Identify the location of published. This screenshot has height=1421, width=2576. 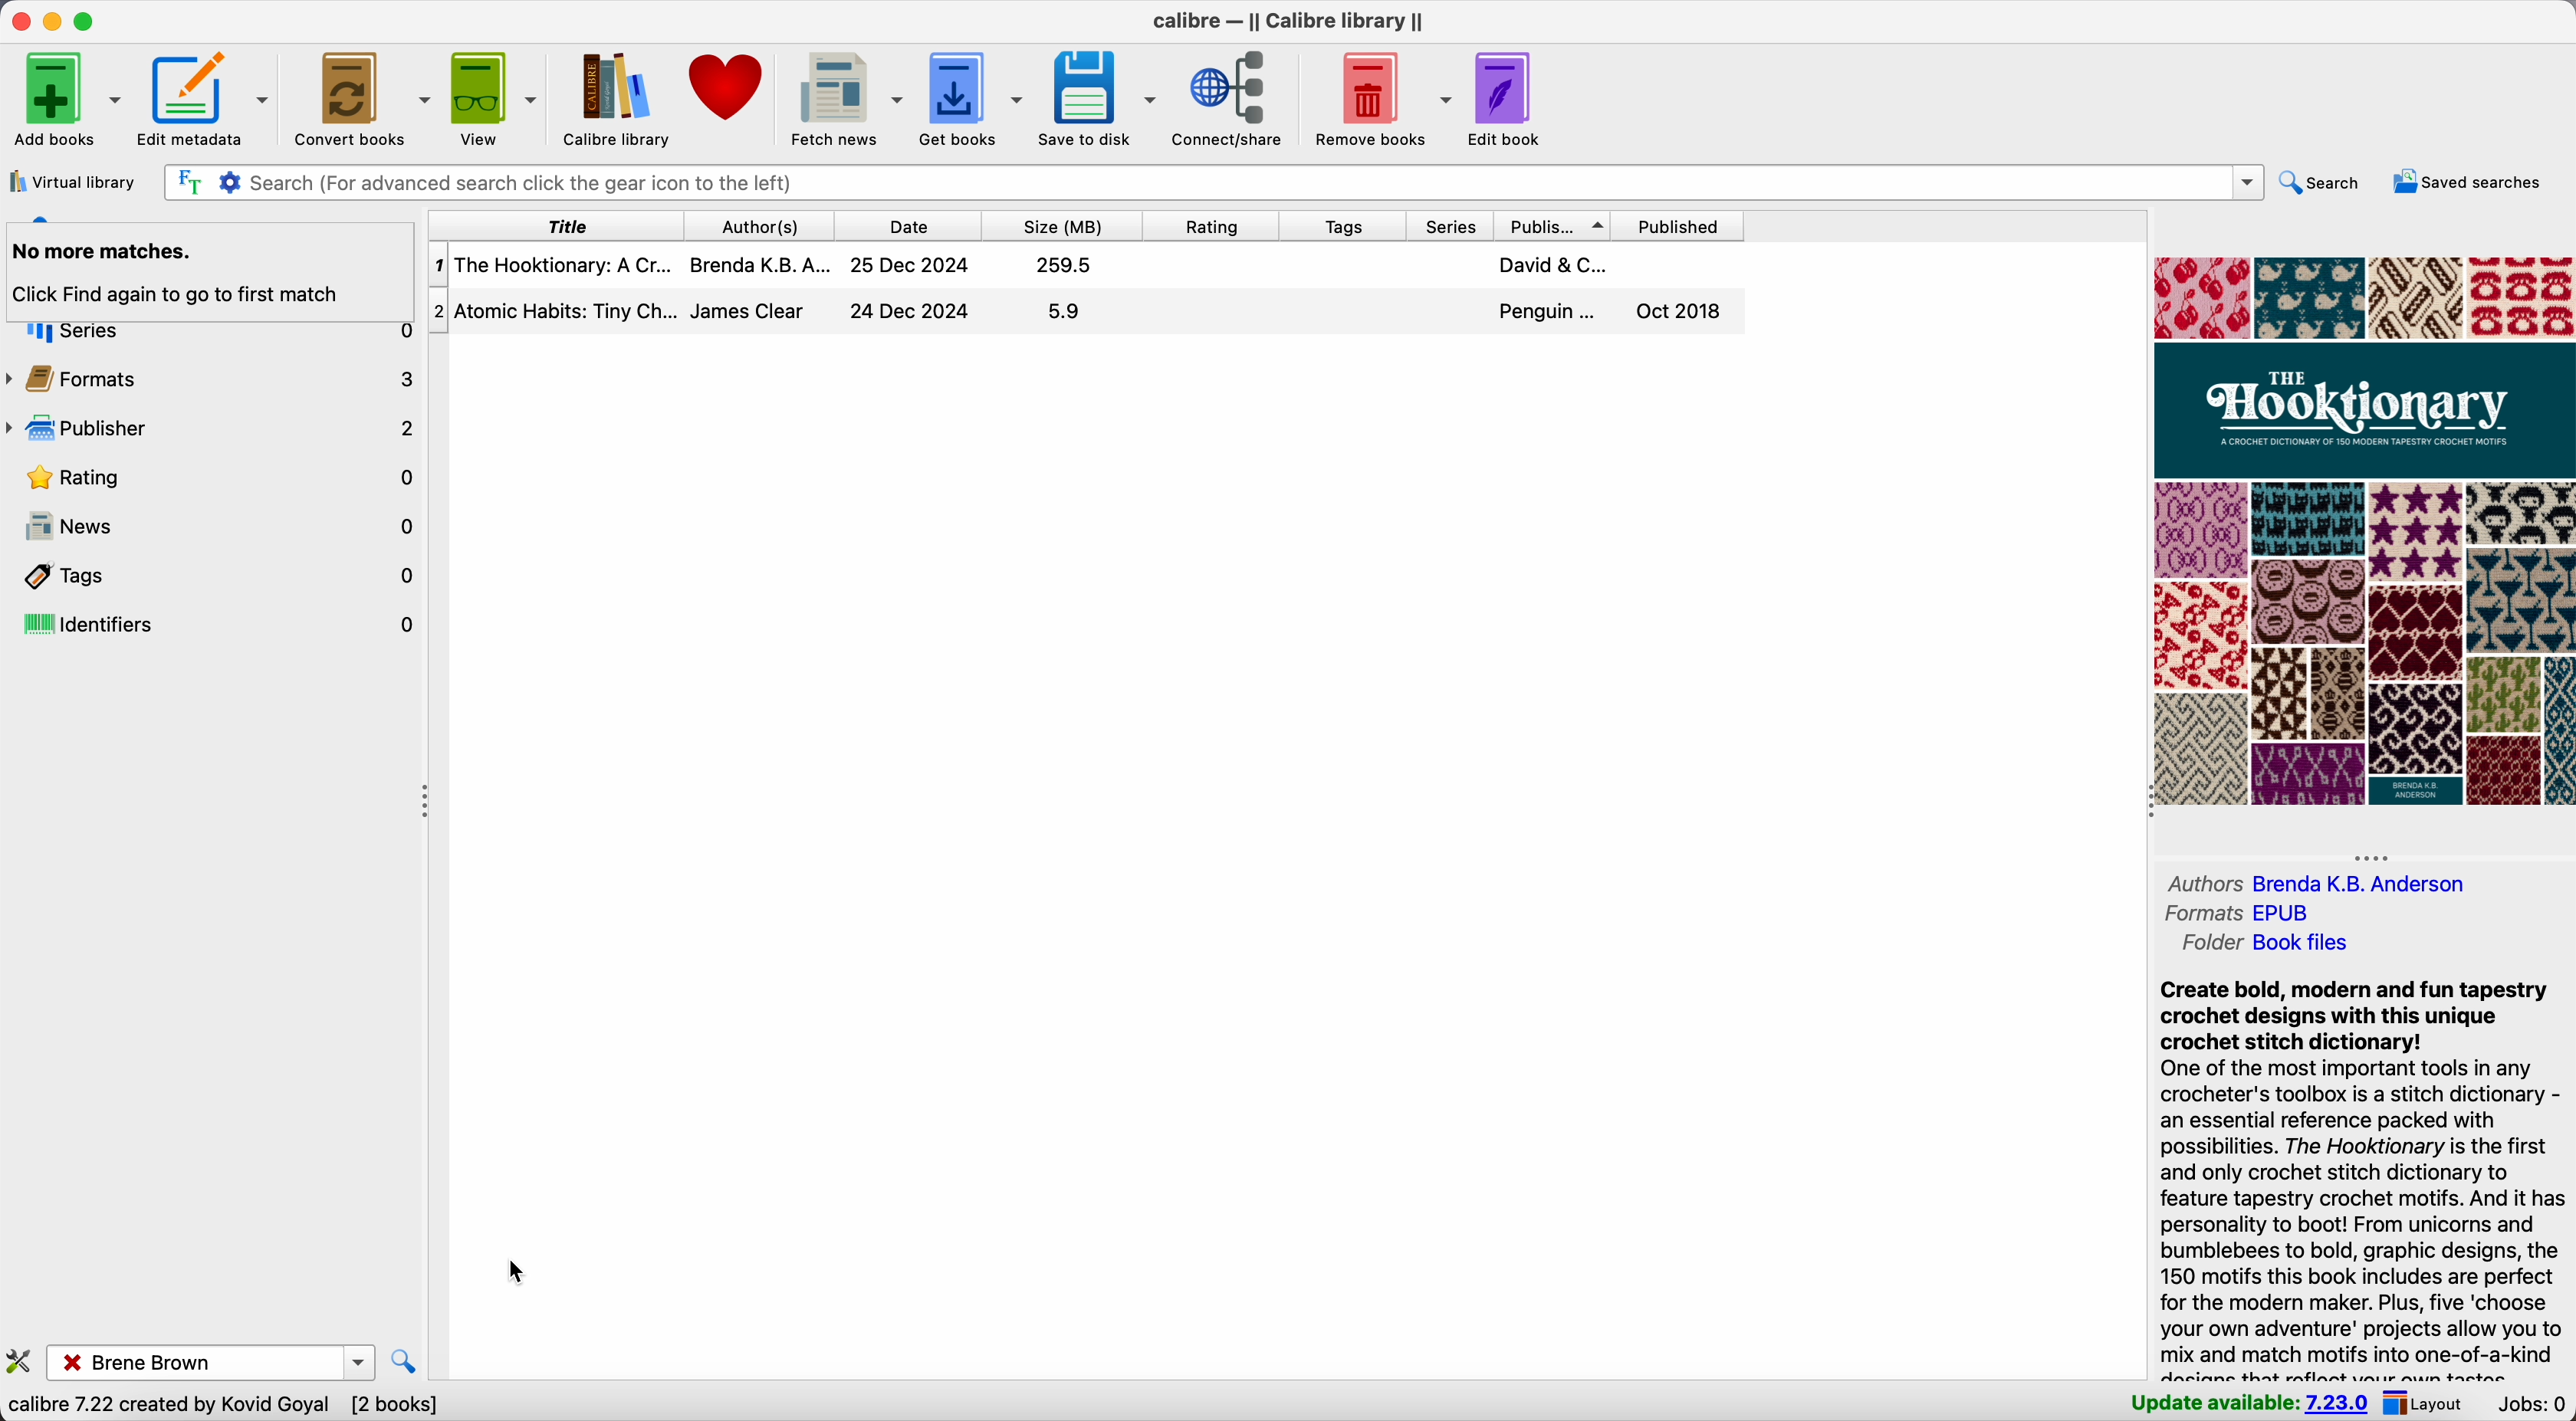
(1681, 227).